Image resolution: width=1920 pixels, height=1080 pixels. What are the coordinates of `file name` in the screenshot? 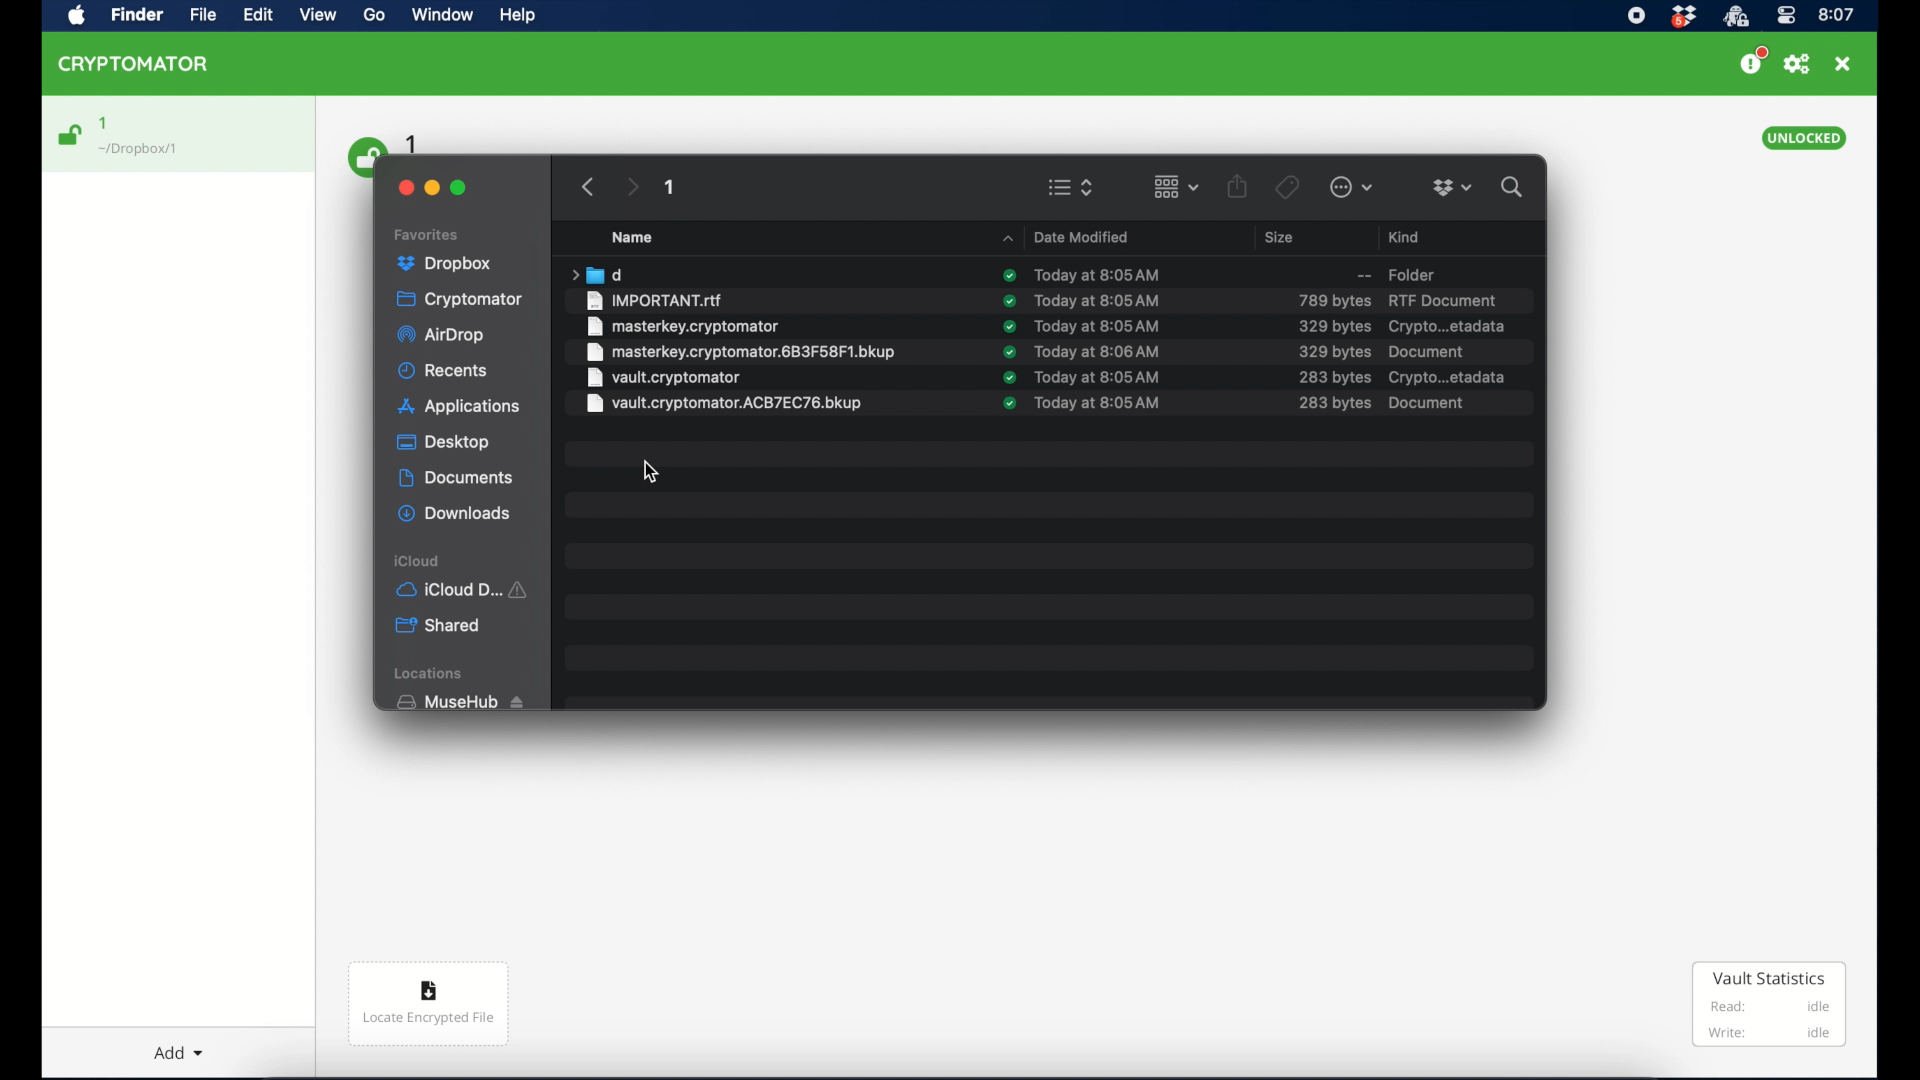 It's located at (683, 326).